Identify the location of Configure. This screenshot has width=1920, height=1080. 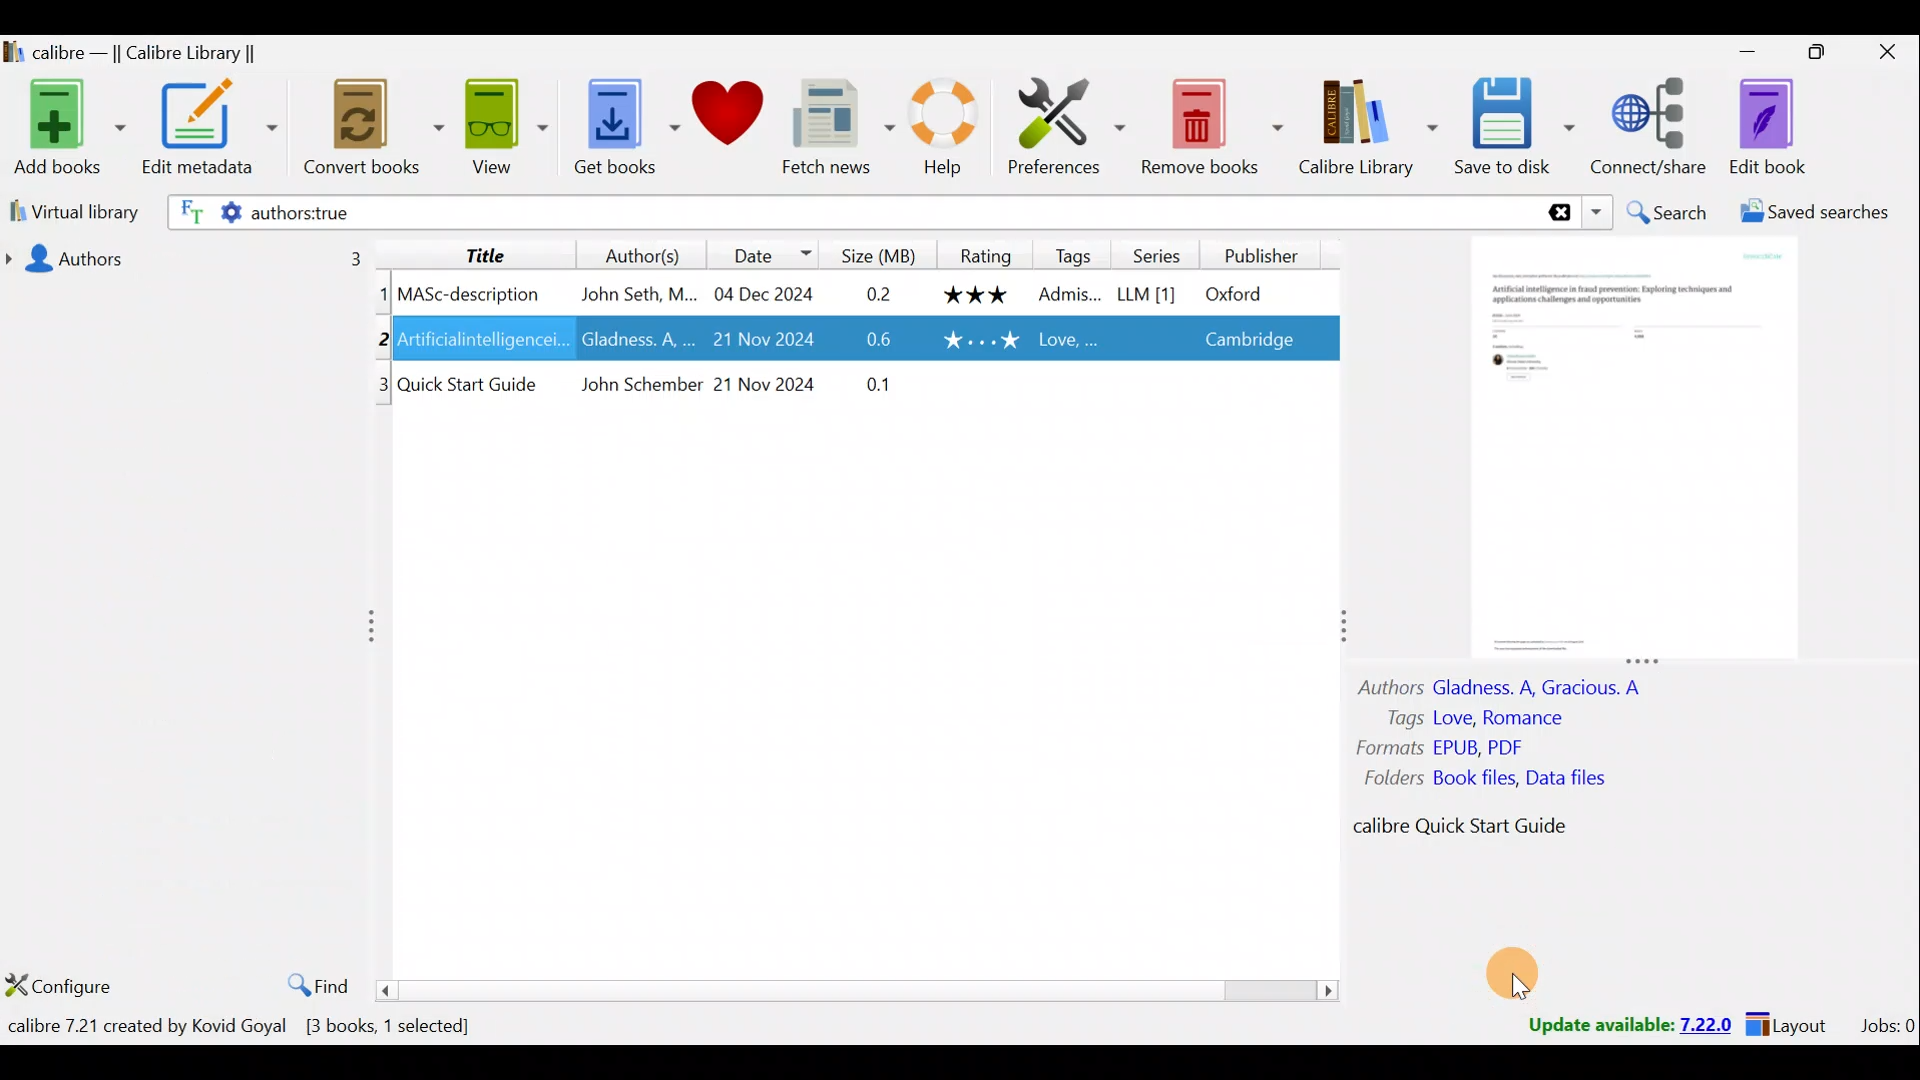
(60, 978).